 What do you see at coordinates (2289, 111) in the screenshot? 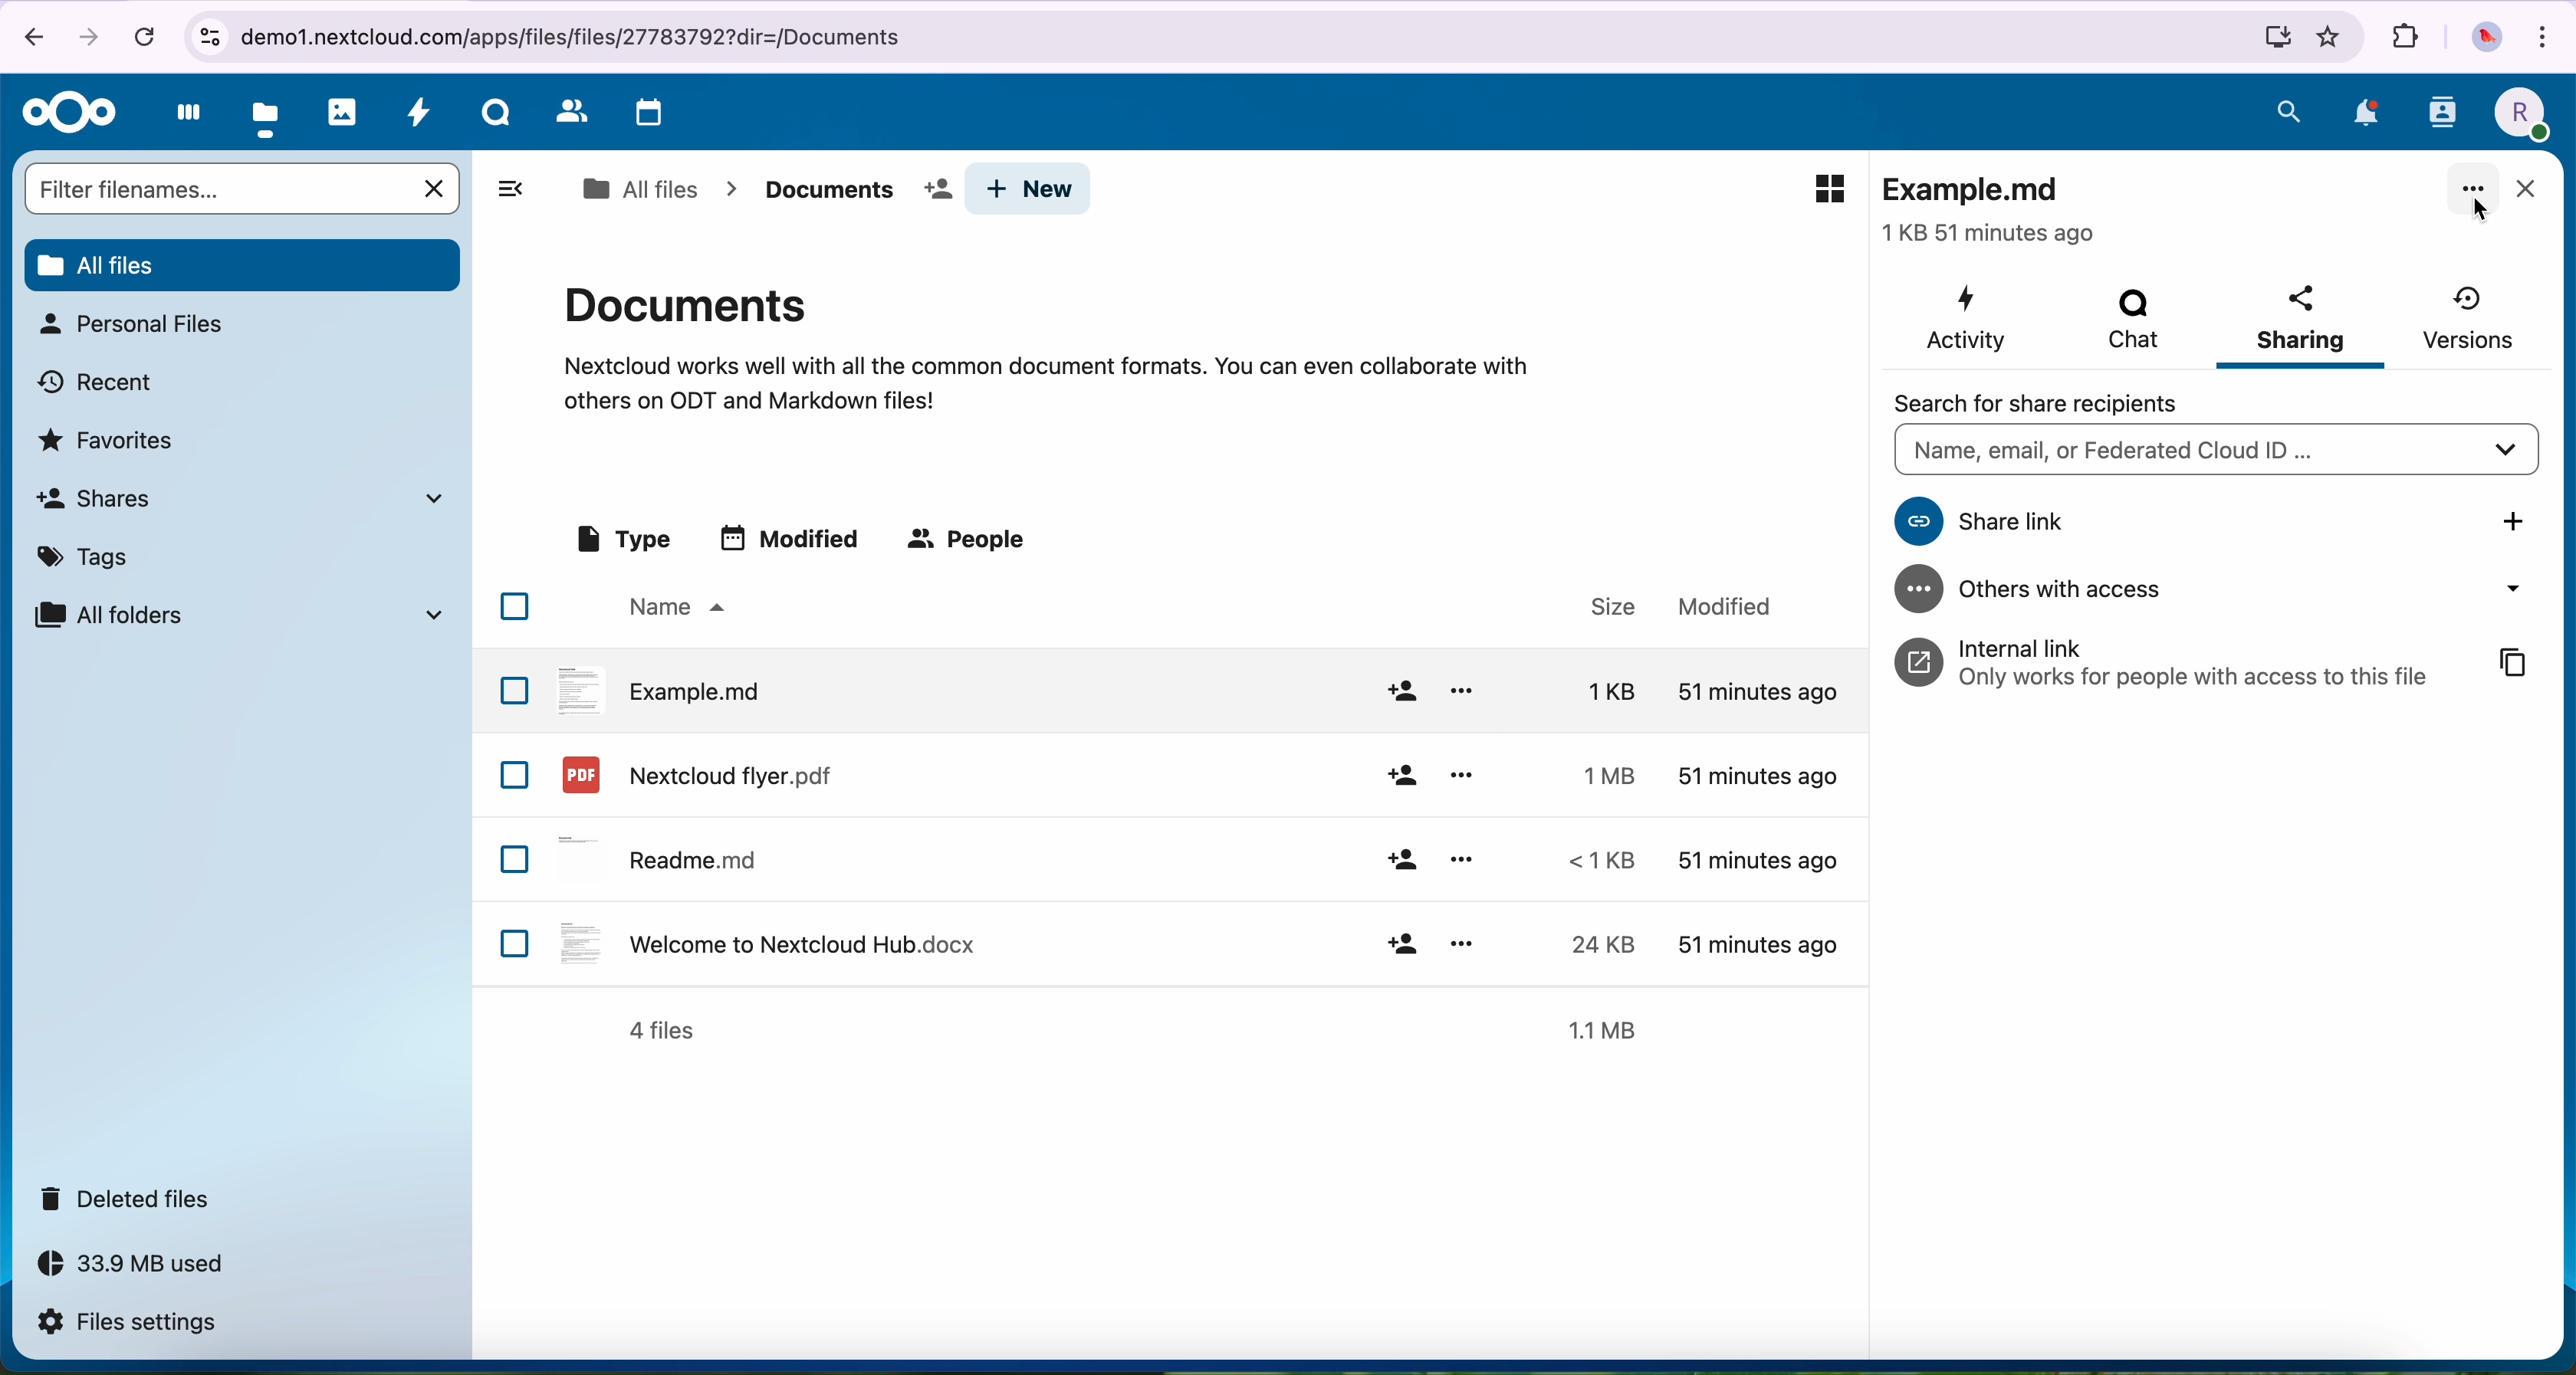
I see `search` at bounding box center [2289, 111].